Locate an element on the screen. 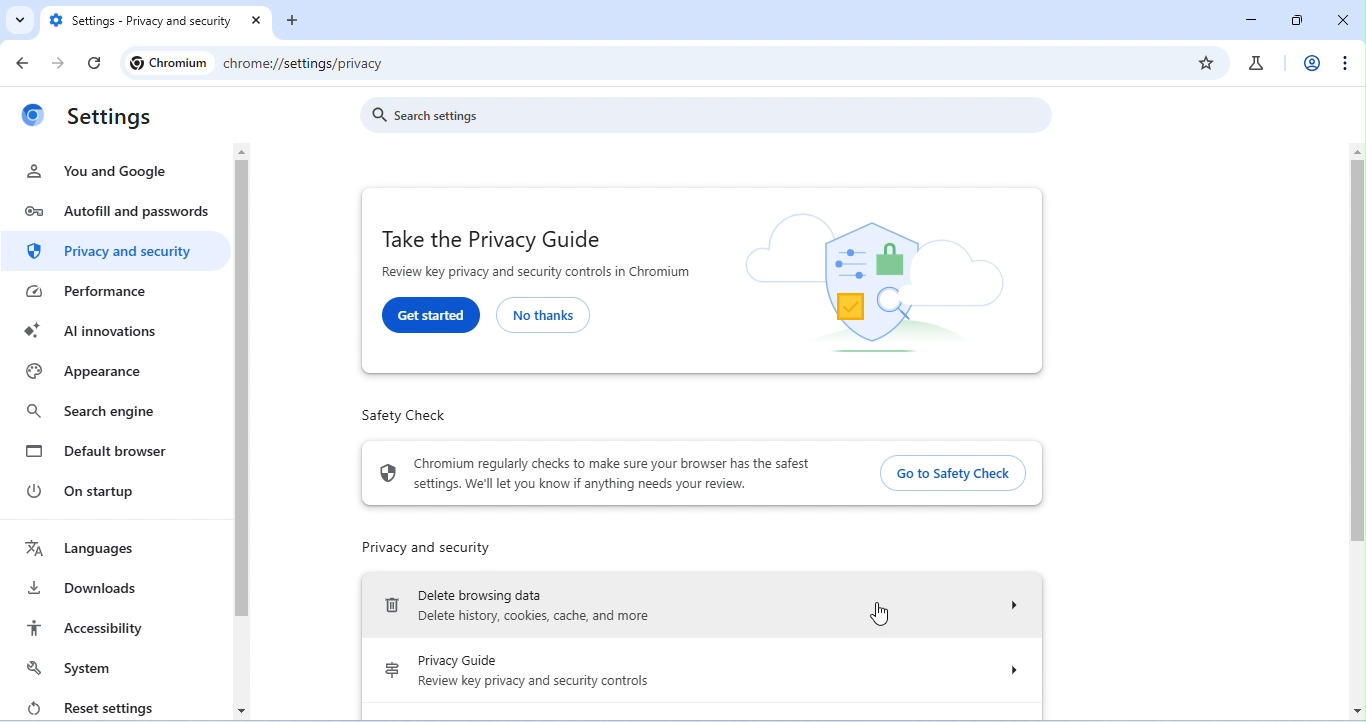 This screenshot has height=722, width=1366. Chromium regularly checks to make sure your browser has the safest
settings. We'll let you know if anything needs your review. is located at coordinates (611, 474).